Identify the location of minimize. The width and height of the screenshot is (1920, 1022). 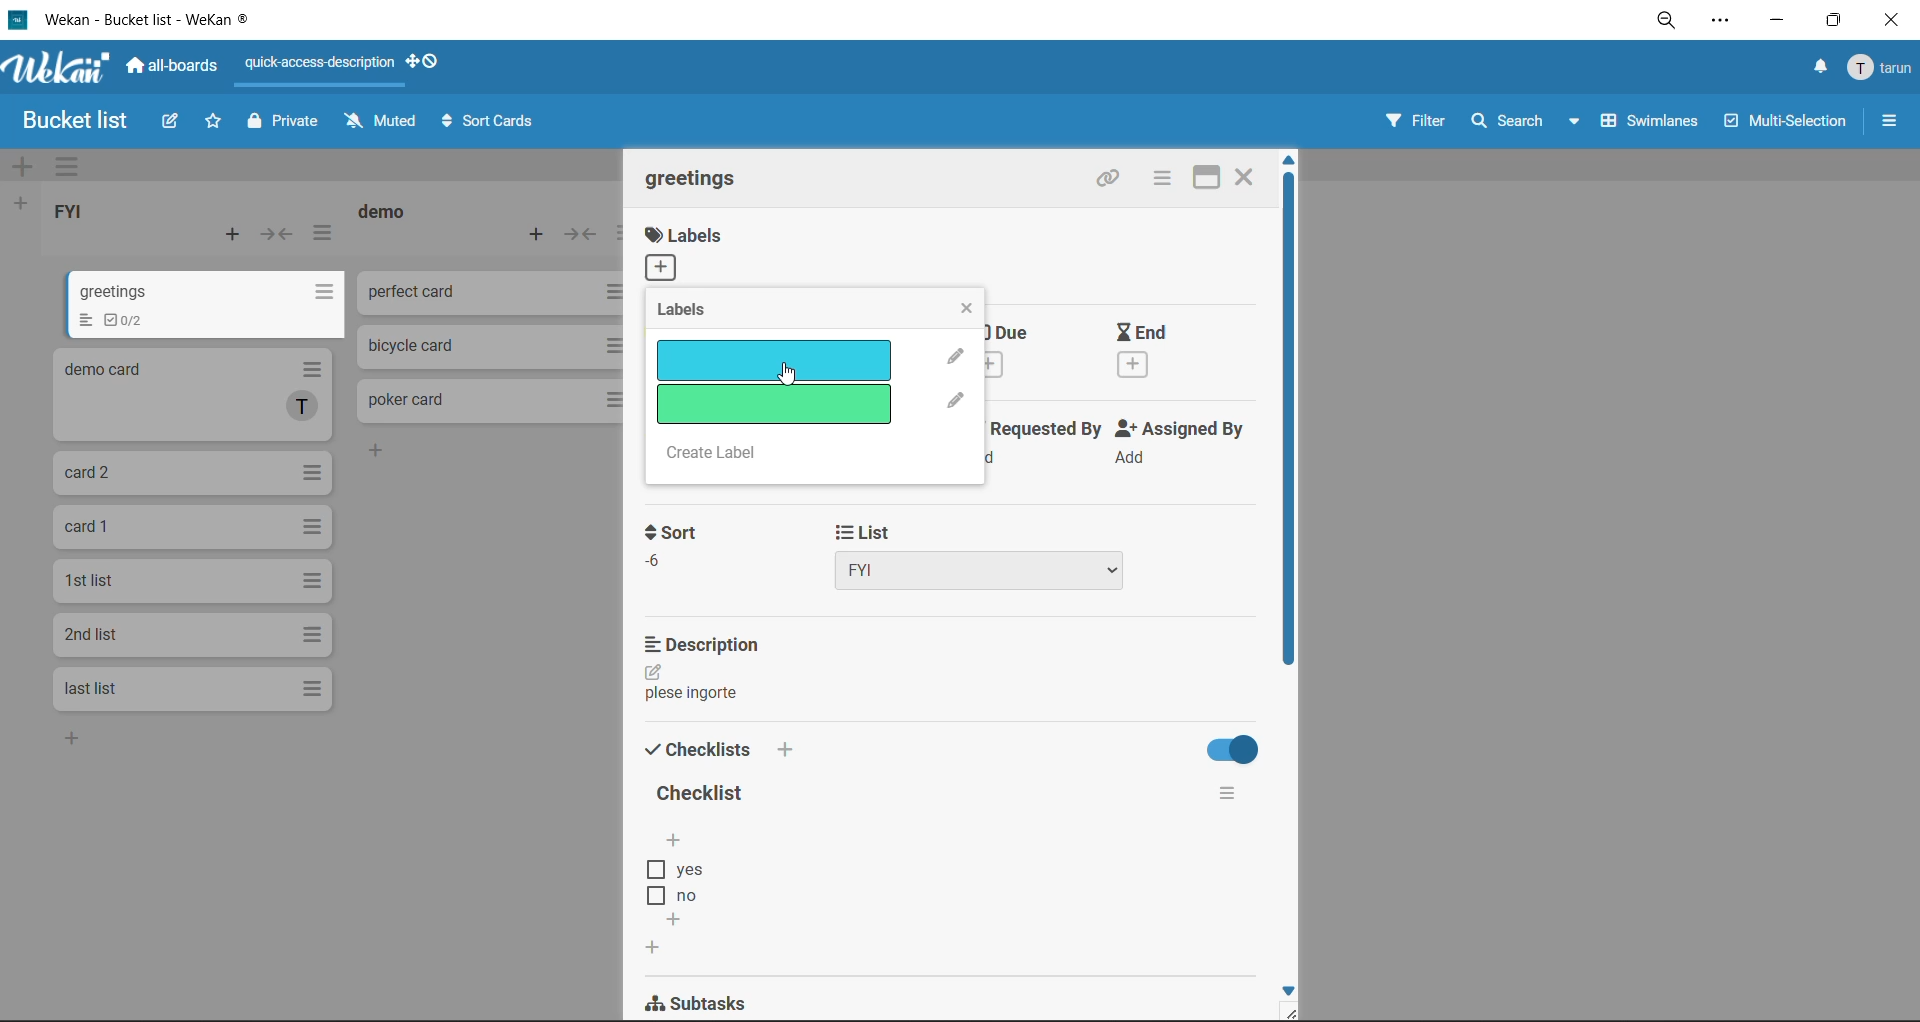
(1780, 23).